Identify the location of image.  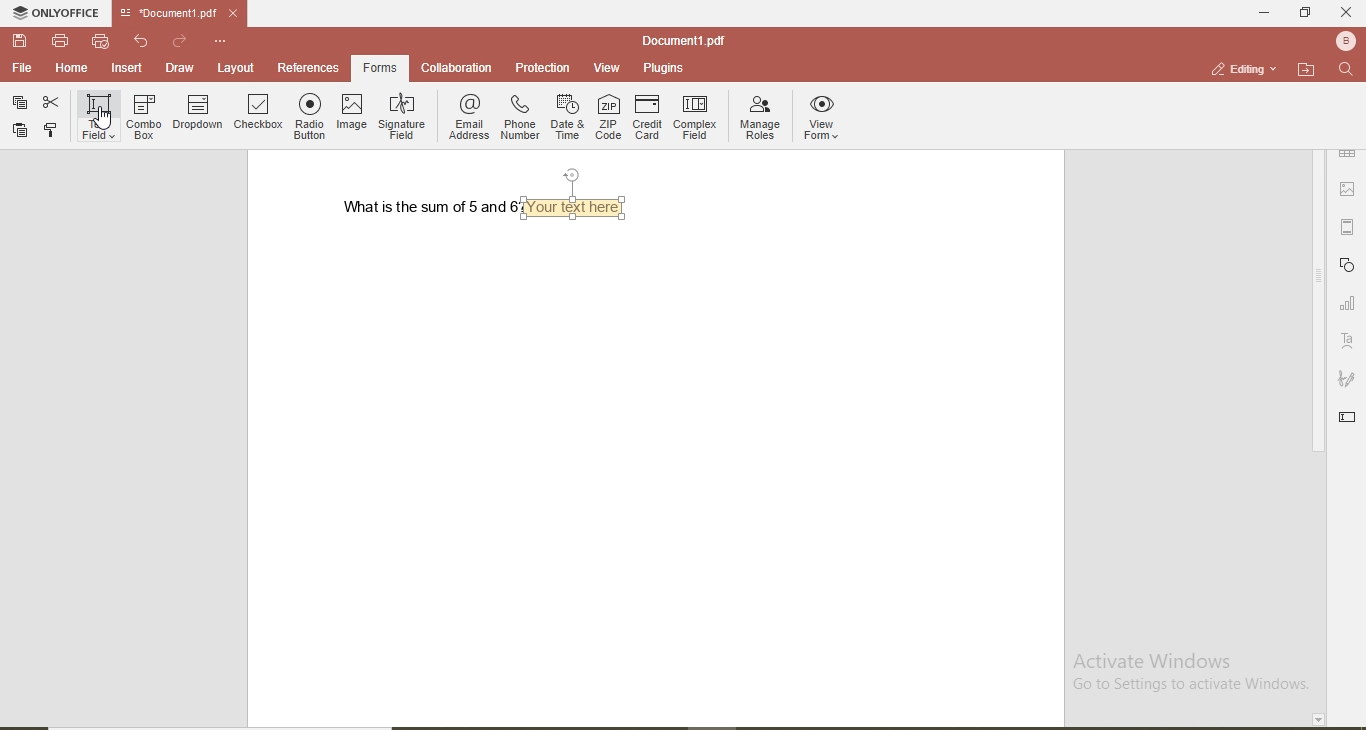
(1350, 191).